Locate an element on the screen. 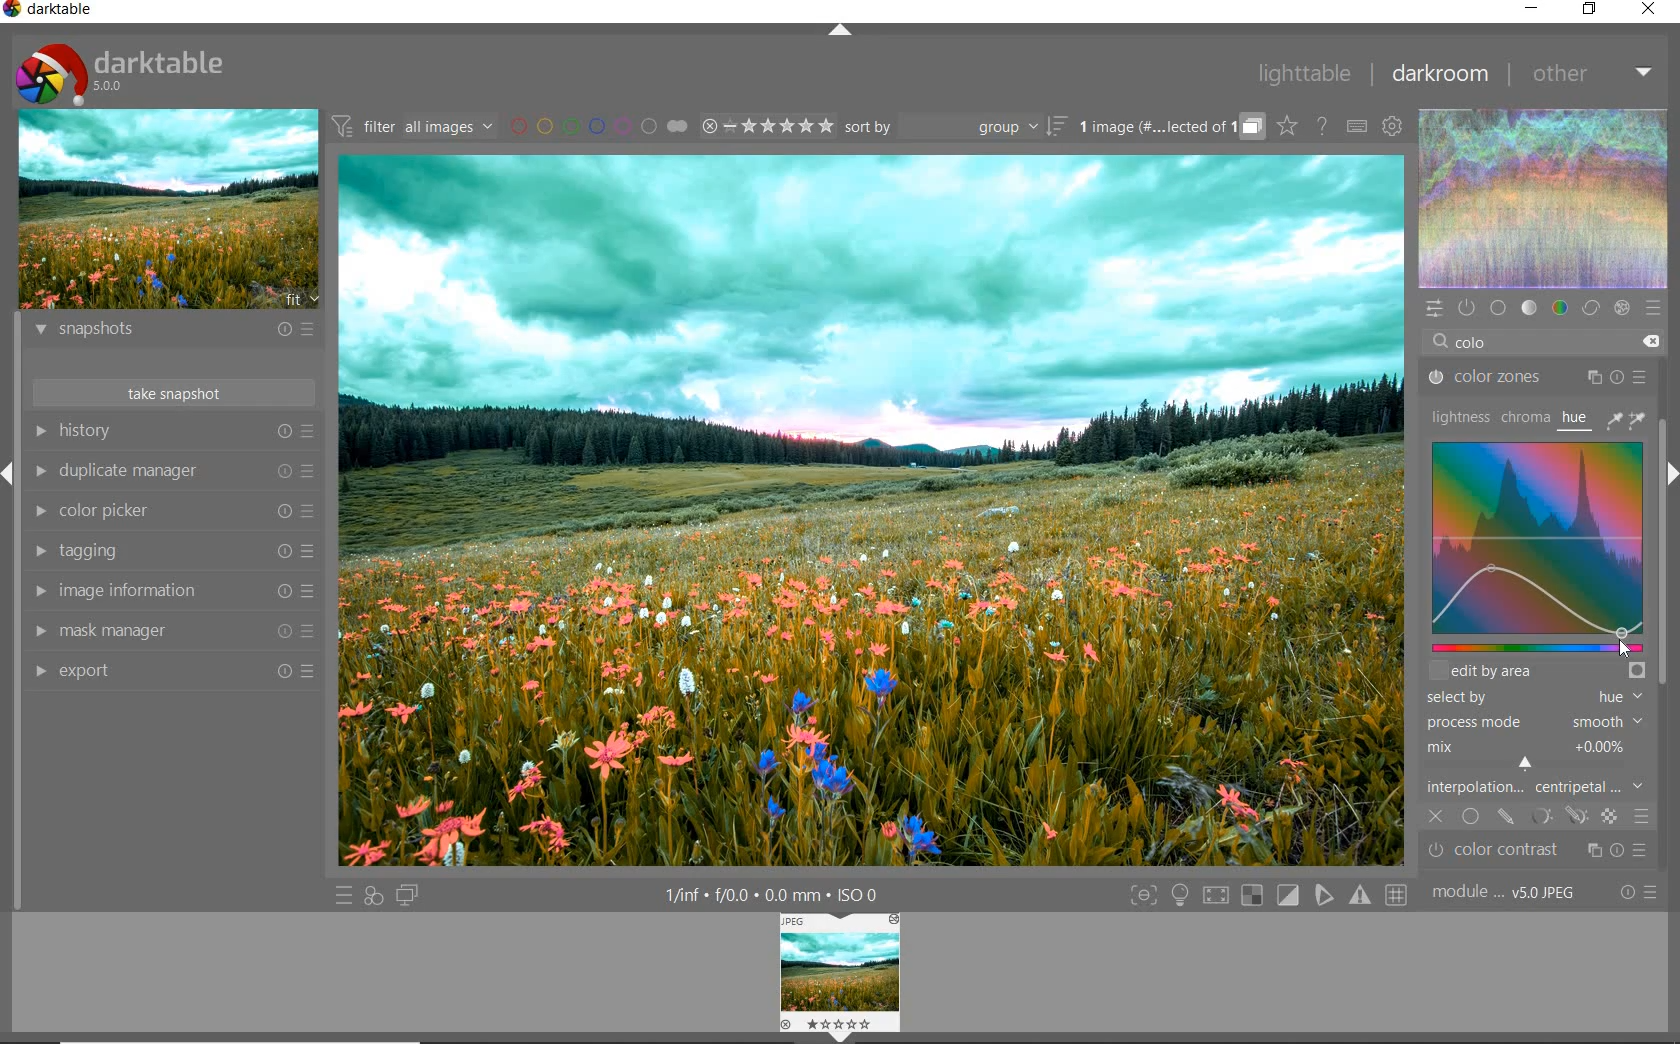 The height and width of the screenshot is (1044, 1680). picker tools is located at coordinates (1629, 419).